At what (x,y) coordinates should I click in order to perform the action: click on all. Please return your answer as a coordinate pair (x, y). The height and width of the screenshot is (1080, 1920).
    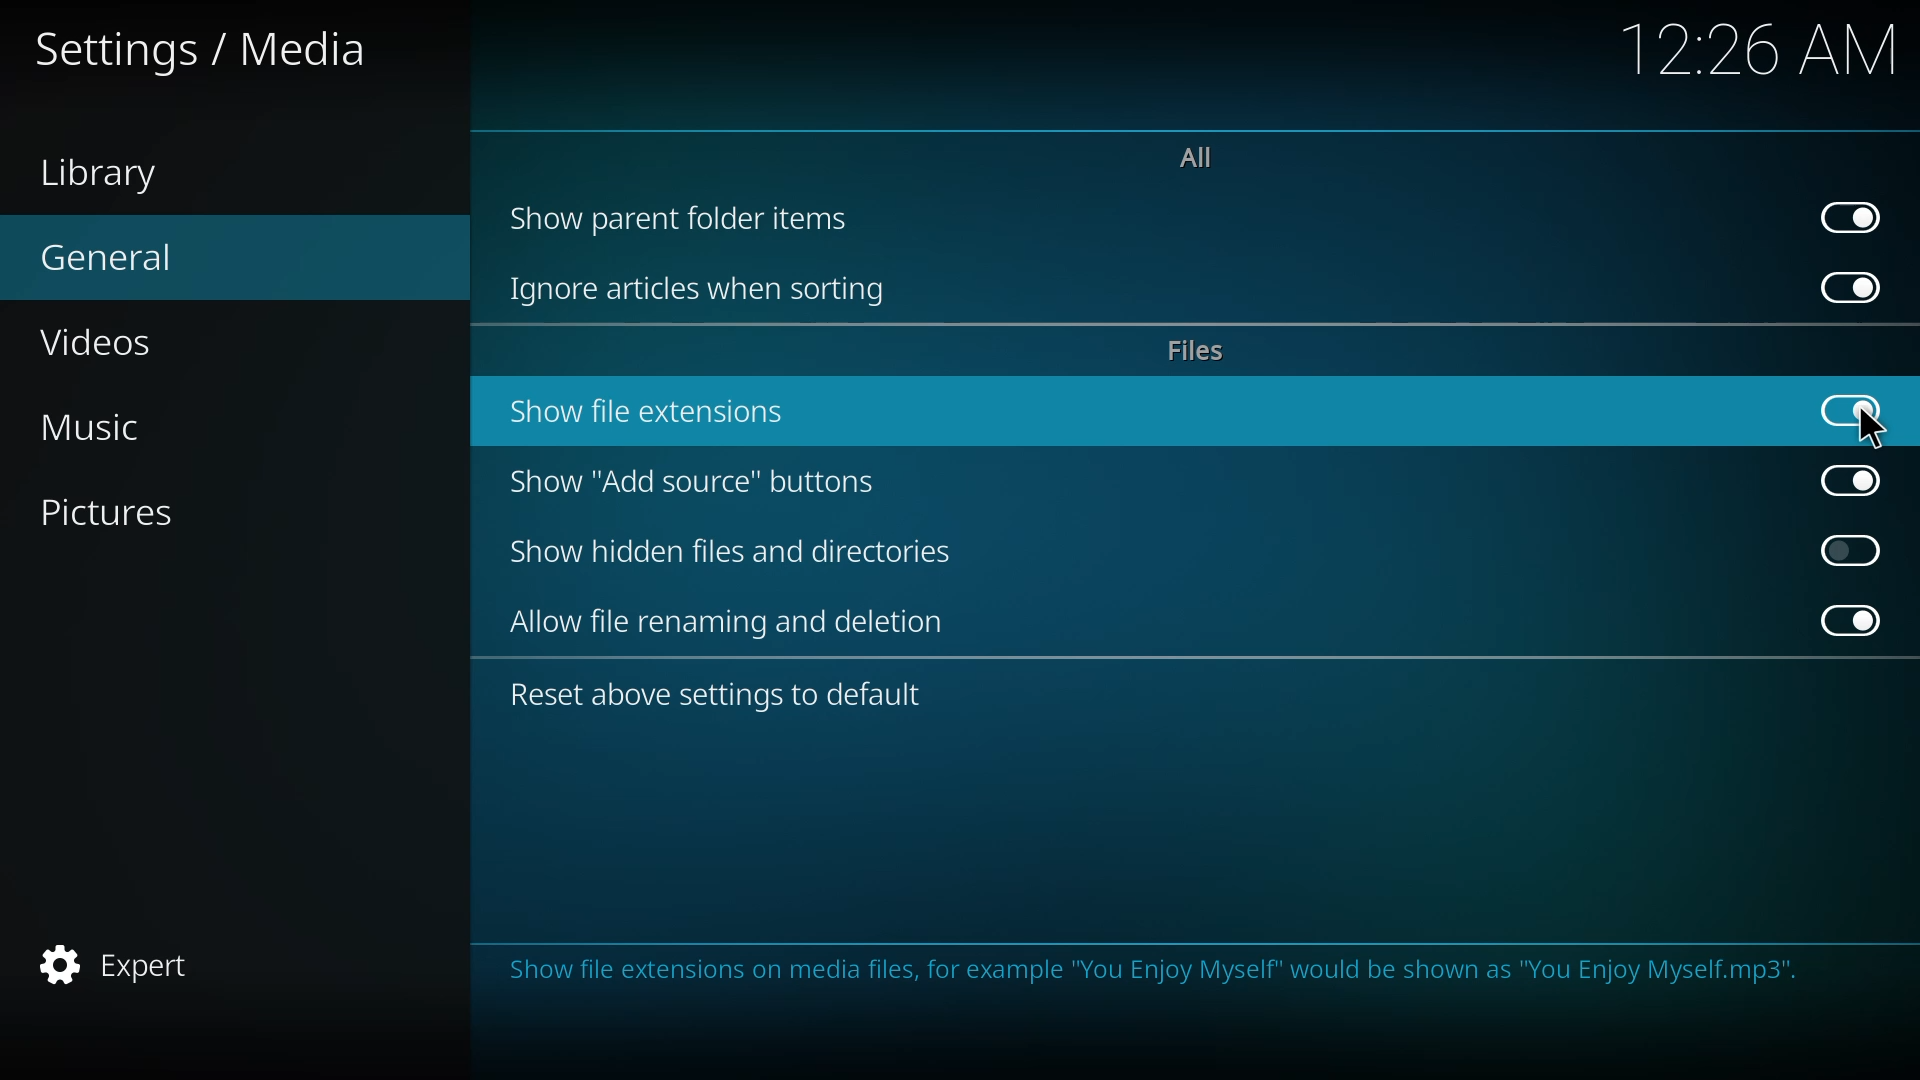
    Looking at the image, I should click on (1191, 155).